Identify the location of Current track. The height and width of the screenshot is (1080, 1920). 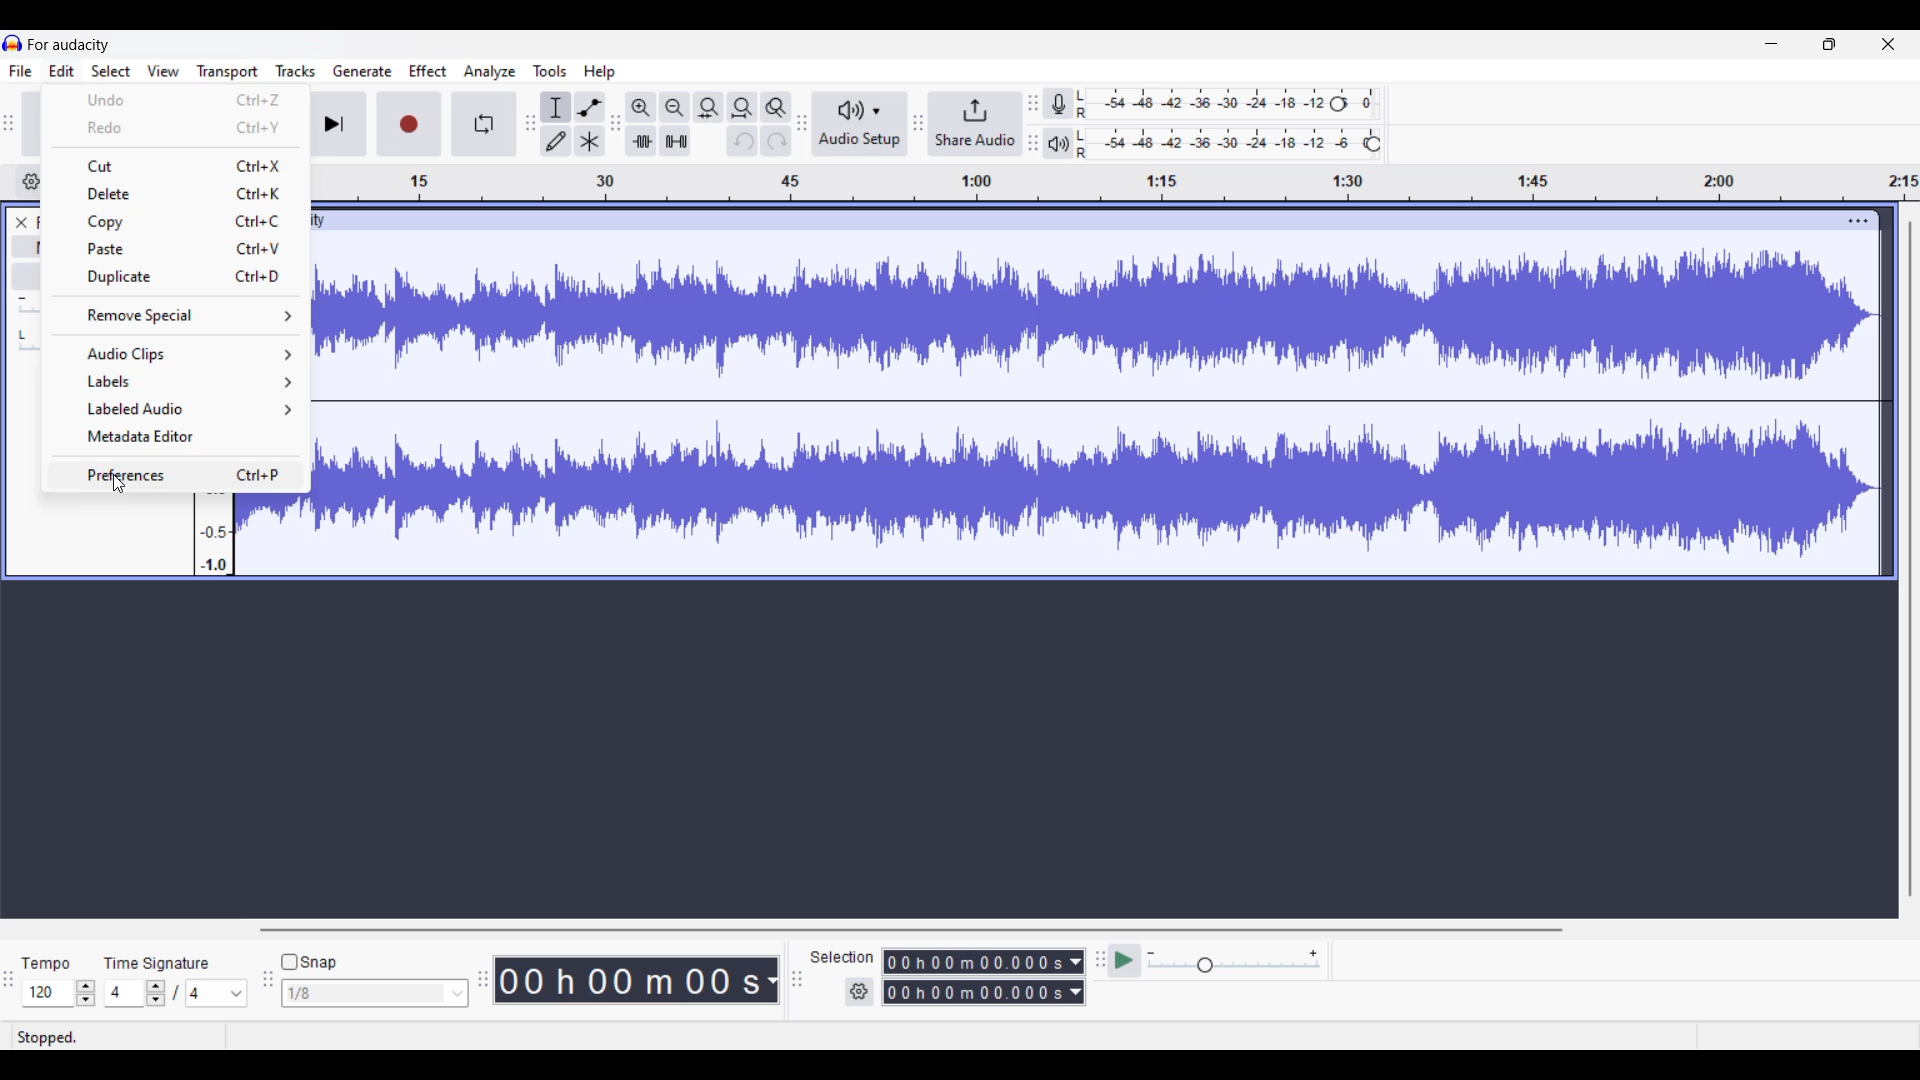
(1099, 406).